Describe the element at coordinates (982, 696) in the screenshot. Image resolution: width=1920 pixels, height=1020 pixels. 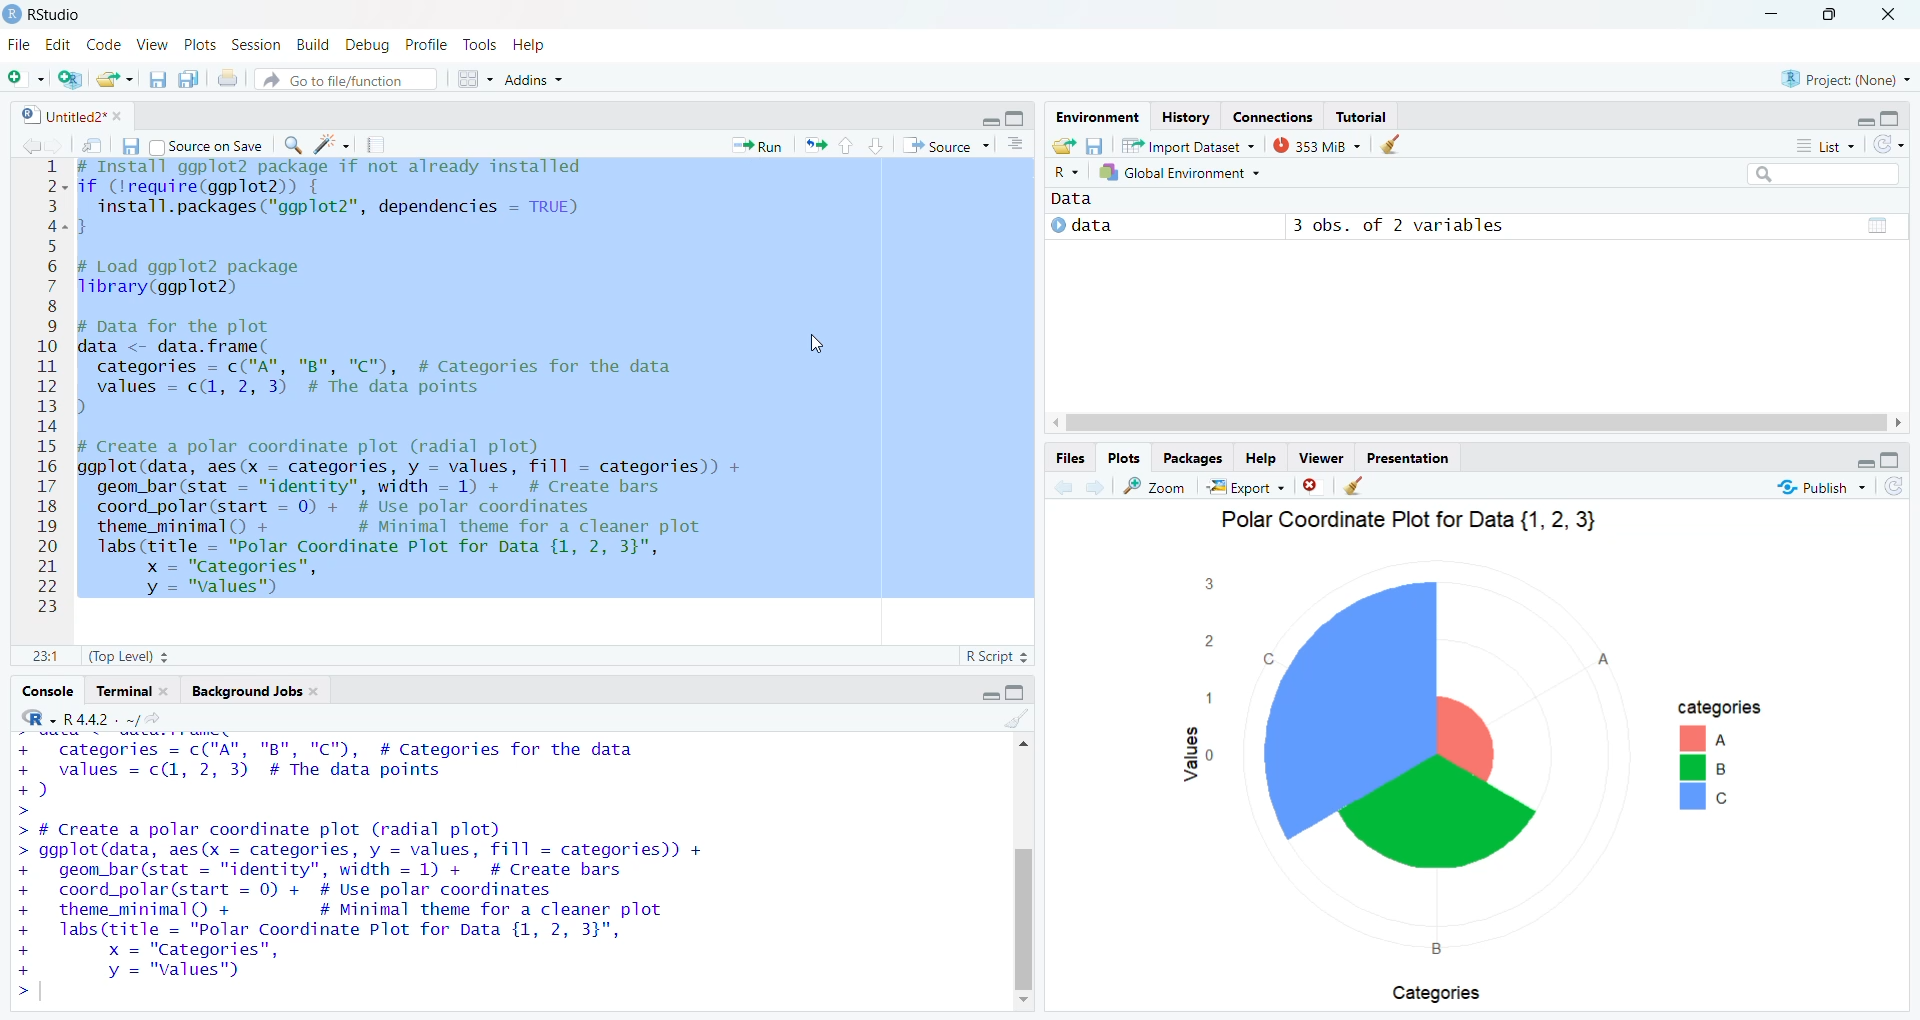
I see `hide r script` at that location.